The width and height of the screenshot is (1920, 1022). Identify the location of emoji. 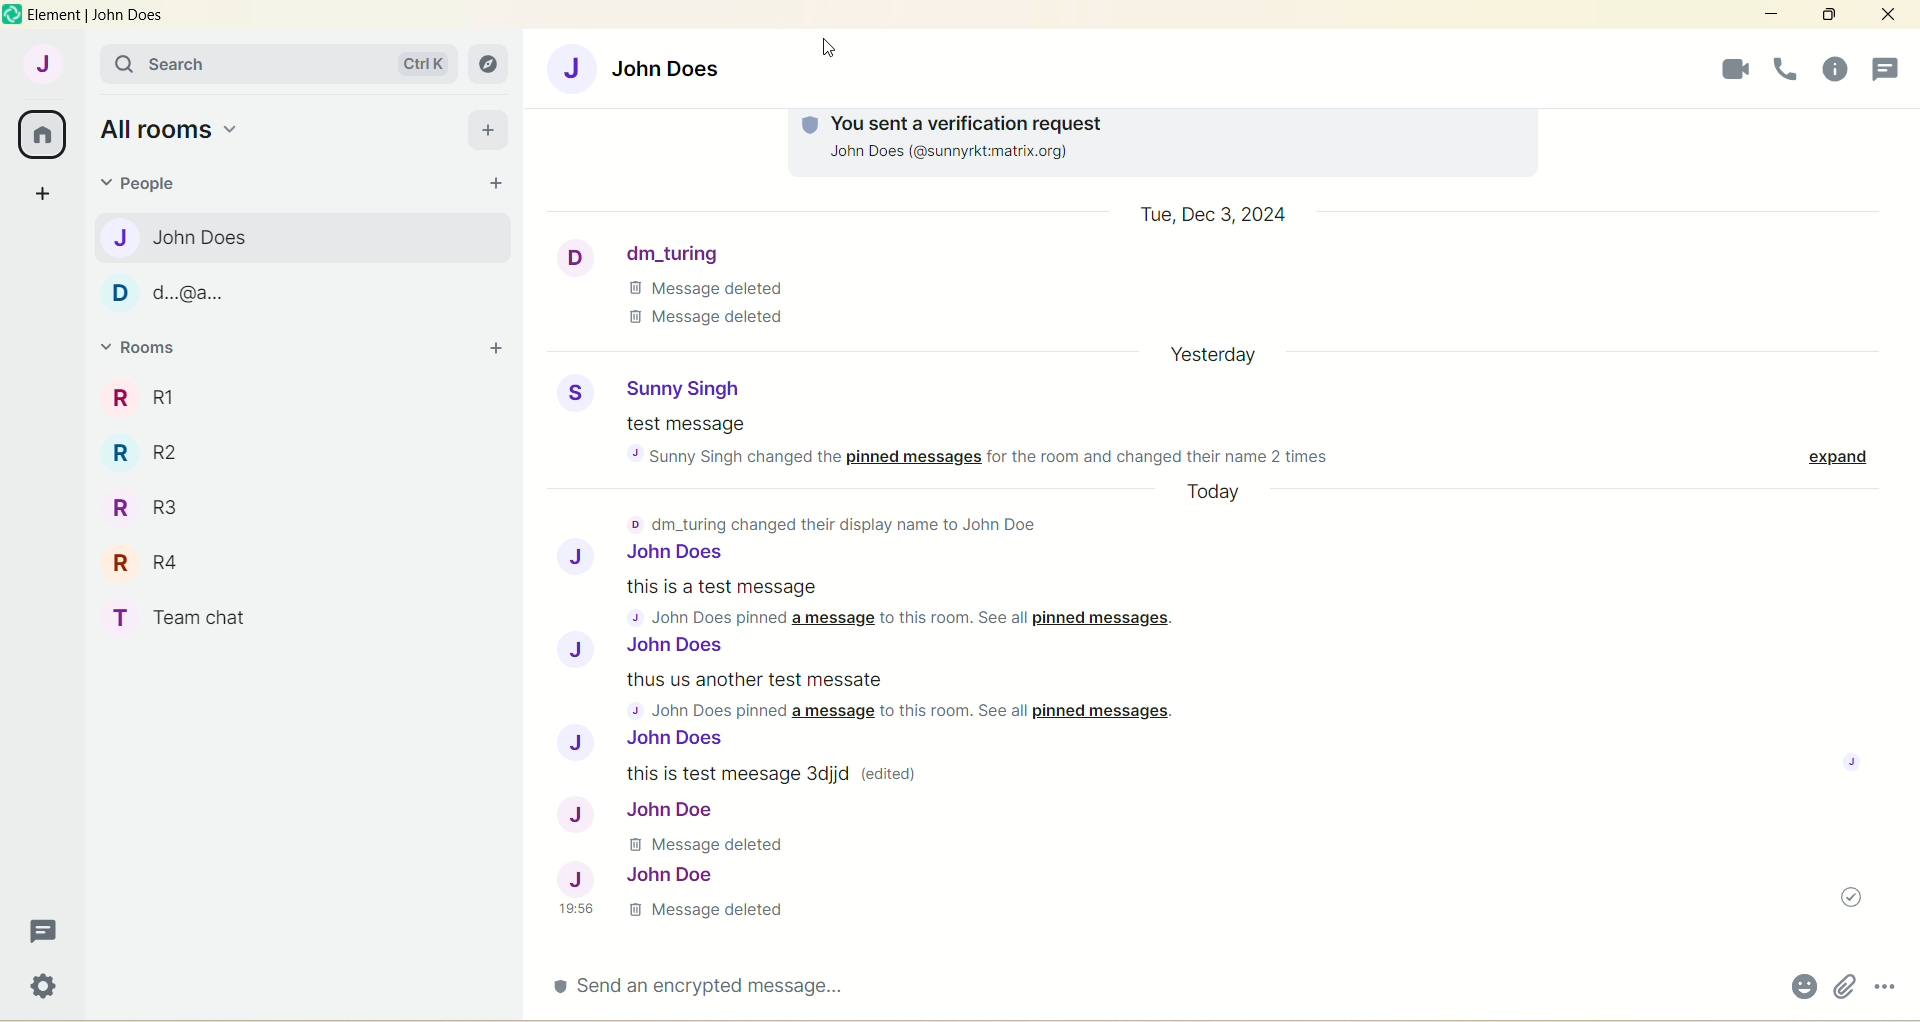
(1799, 984).